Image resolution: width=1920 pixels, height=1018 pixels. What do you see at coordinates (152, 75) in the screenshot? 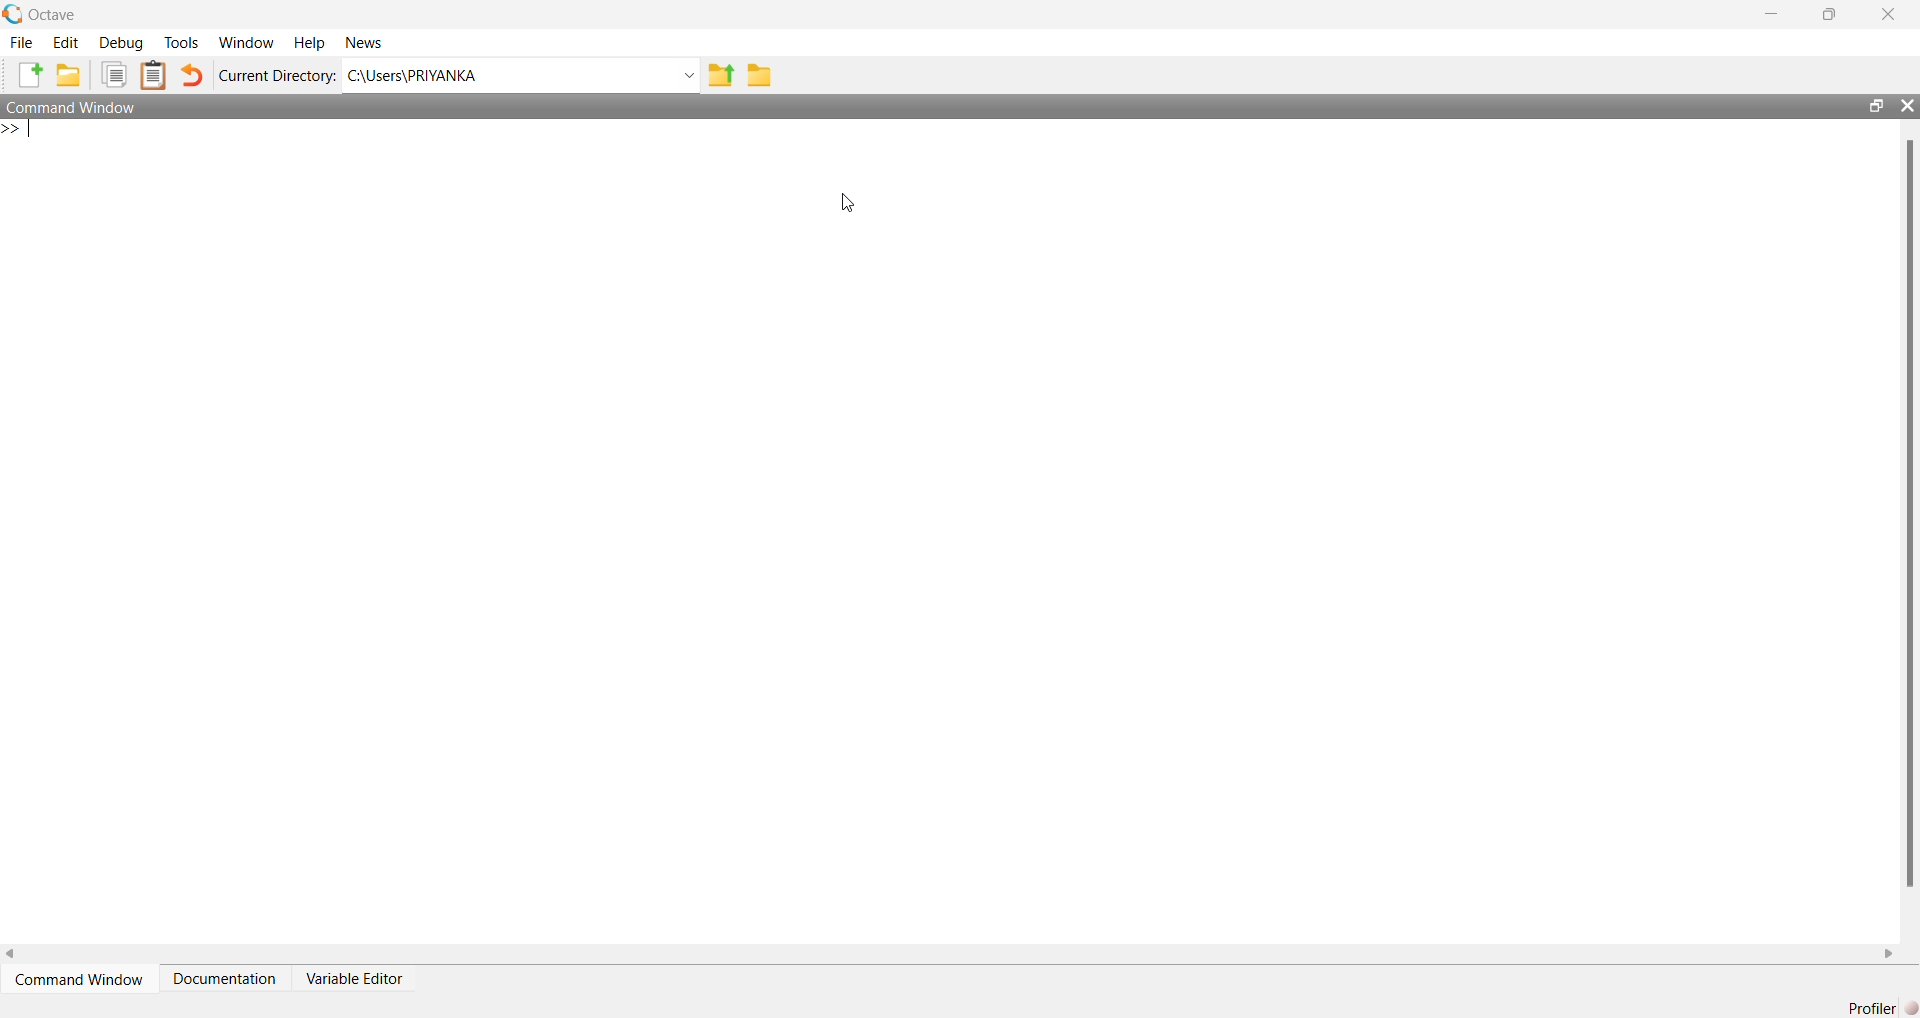
I see `Clipboard` at bounding box center [152, 75].